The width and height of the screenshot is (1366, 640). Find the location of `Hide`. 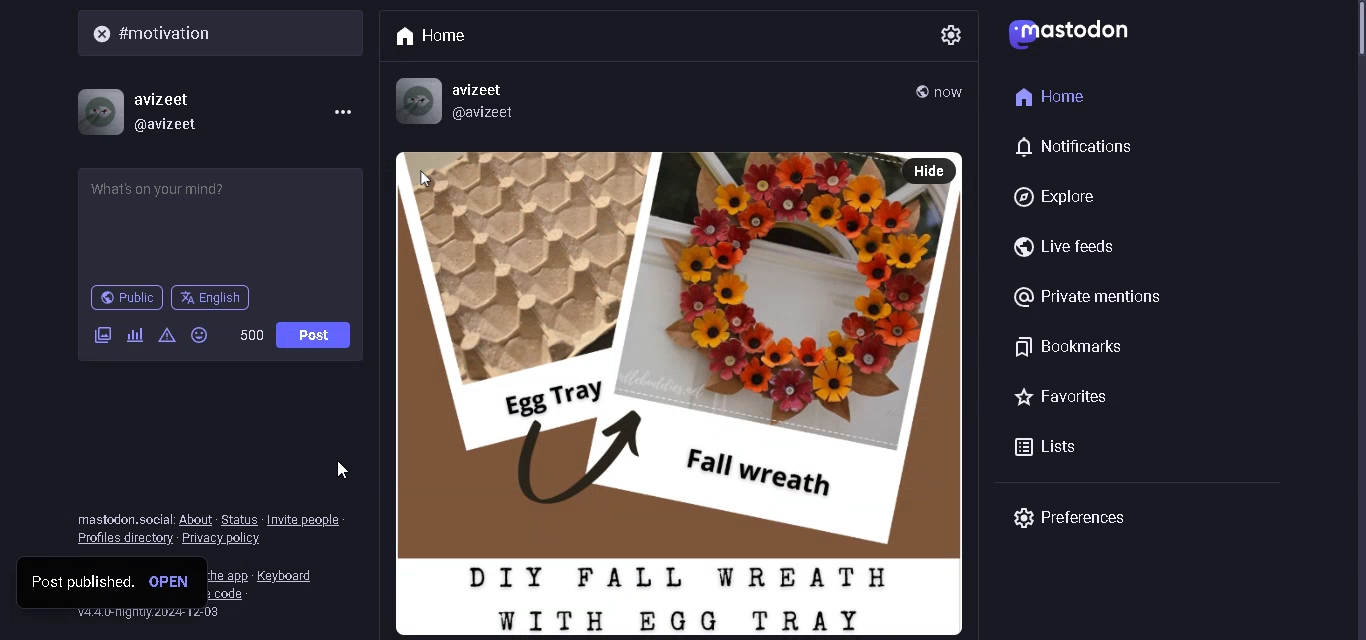

Hide is located at coordinates (931, 170).